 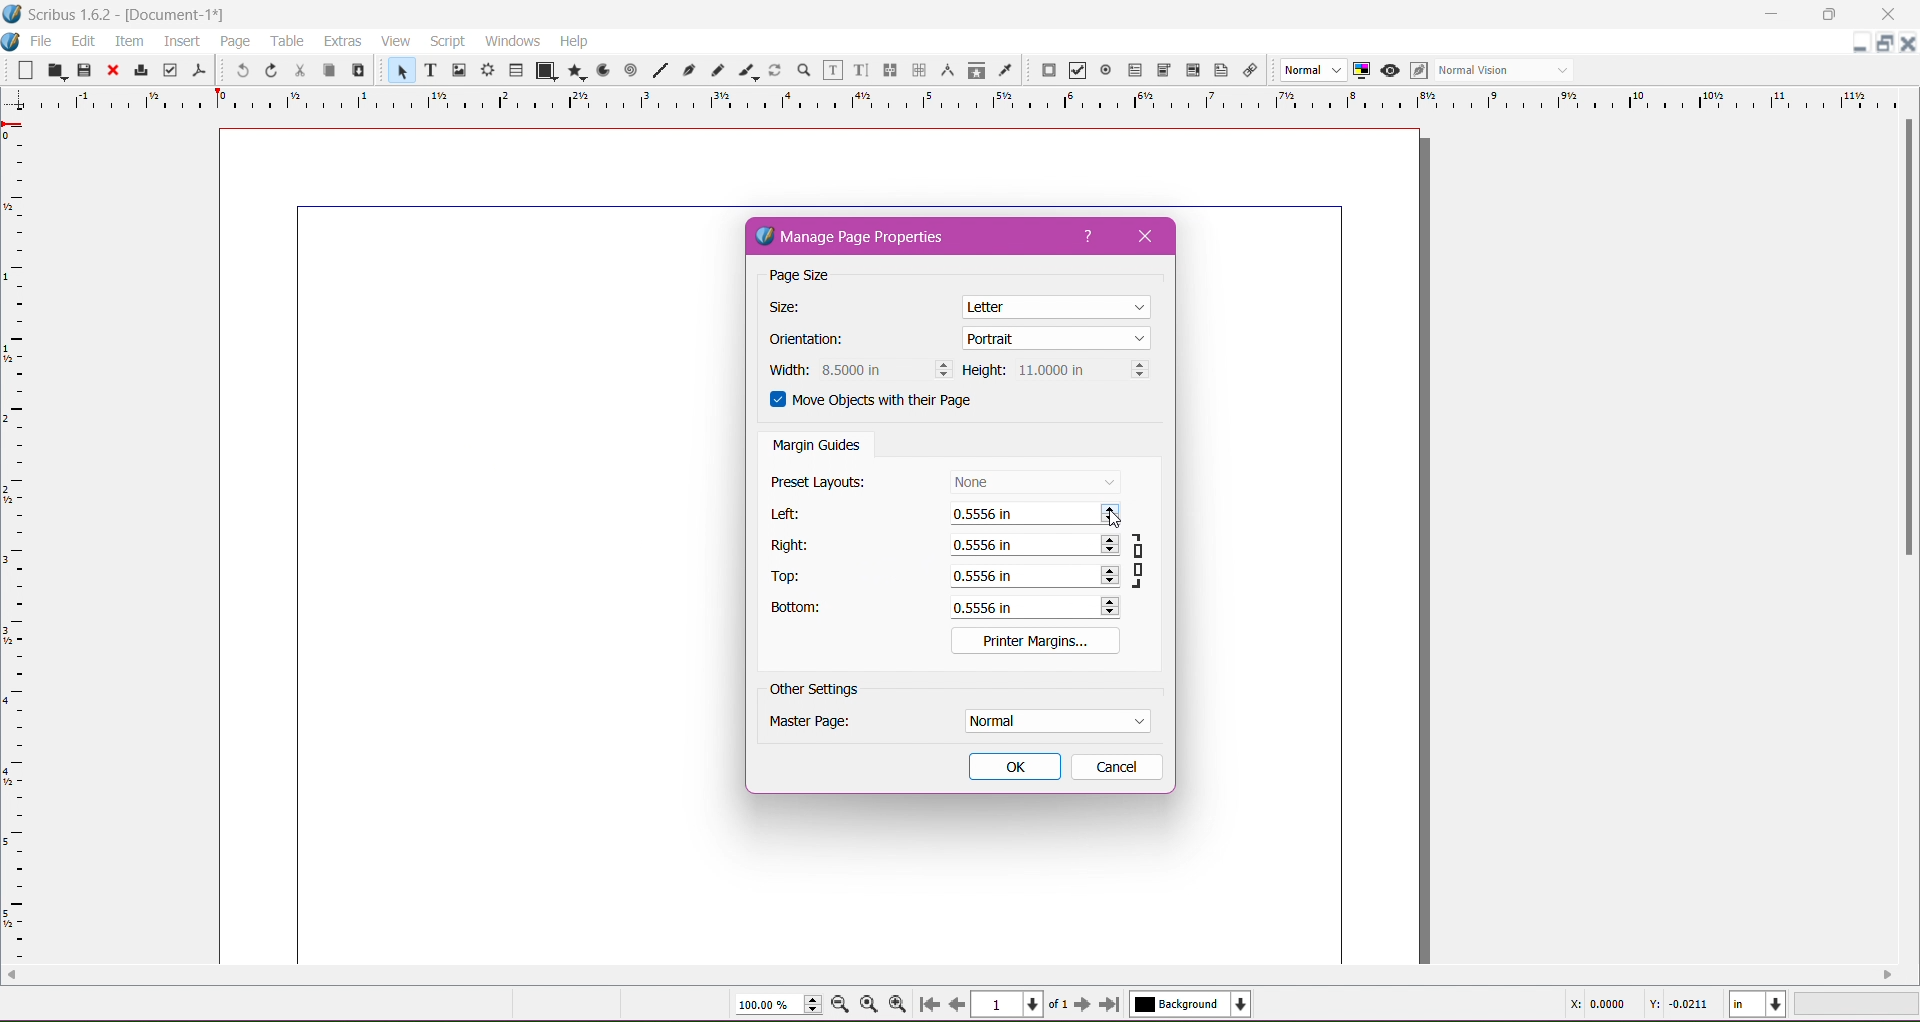 I want to click on Right, so click(x=793, y=545).